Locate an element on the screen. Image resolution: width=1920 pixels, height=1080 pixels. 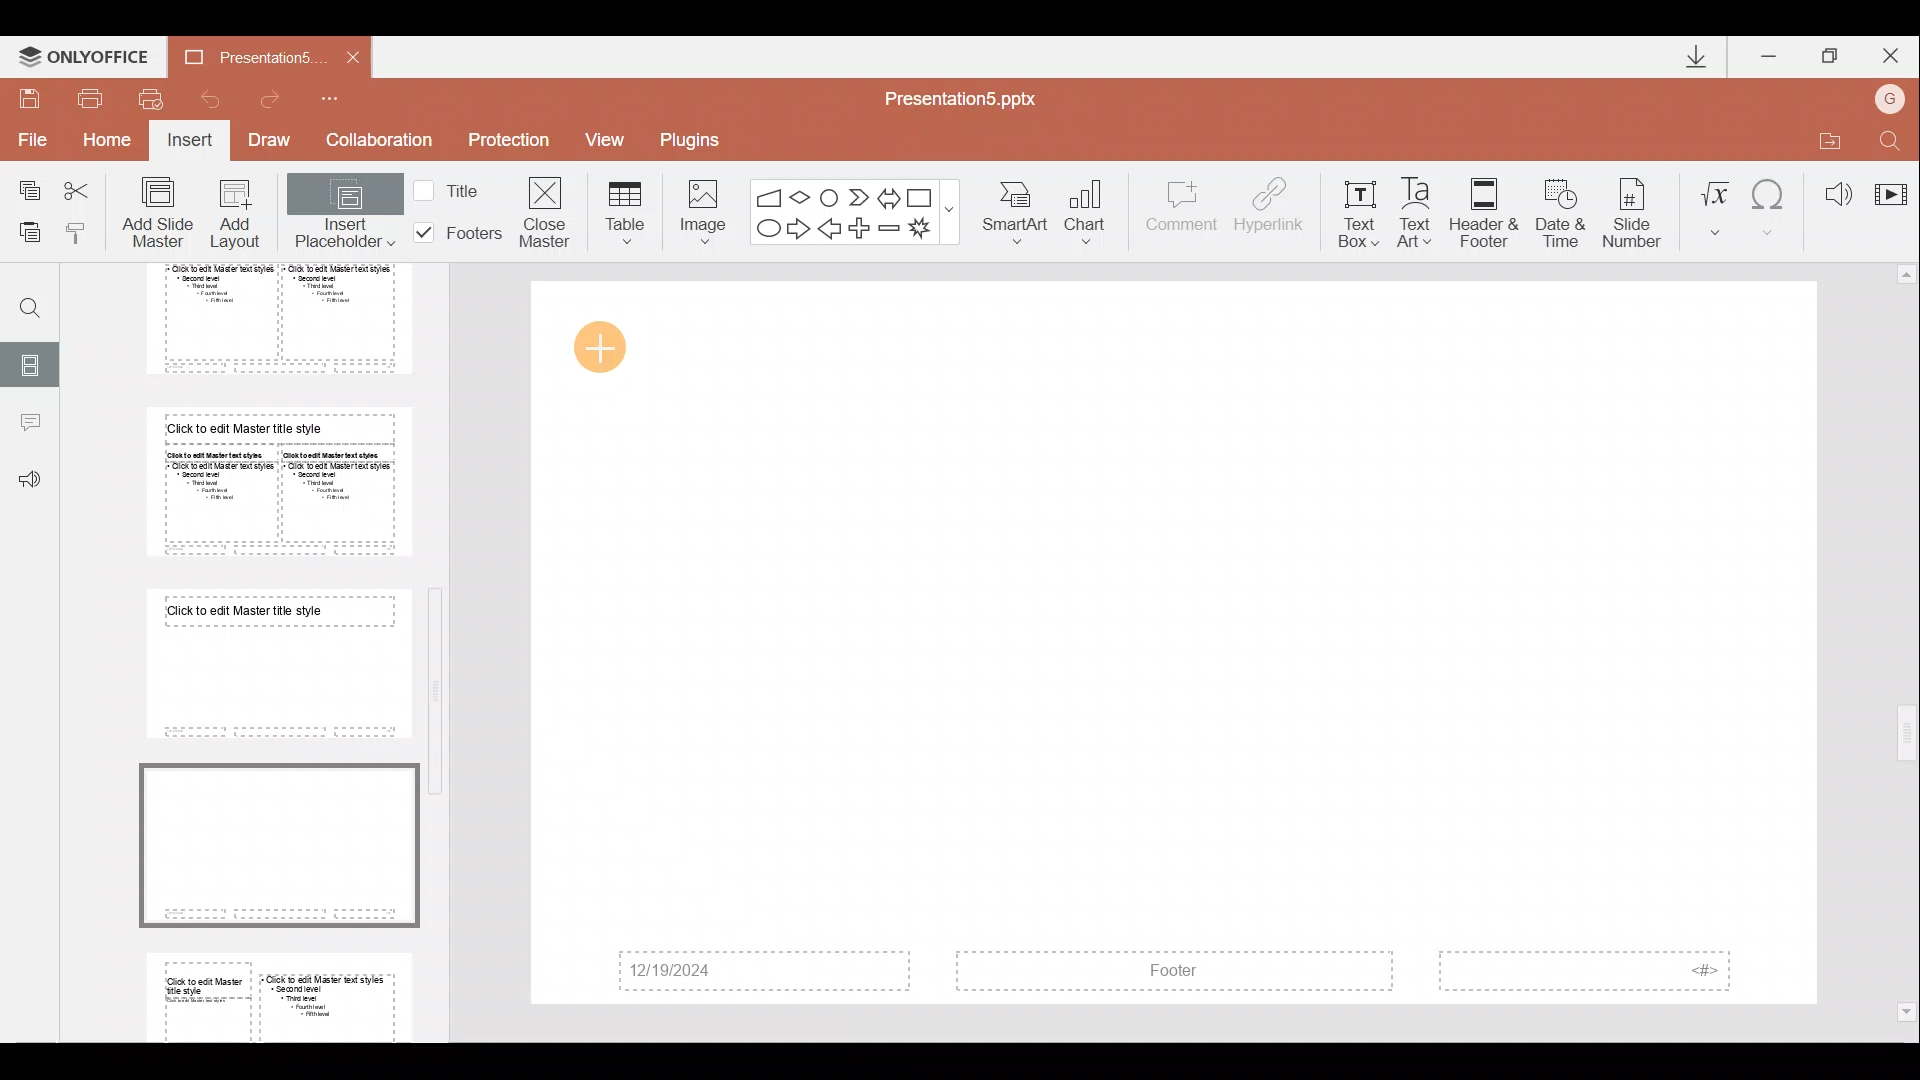
Insert is located at coordinates (191, 142).